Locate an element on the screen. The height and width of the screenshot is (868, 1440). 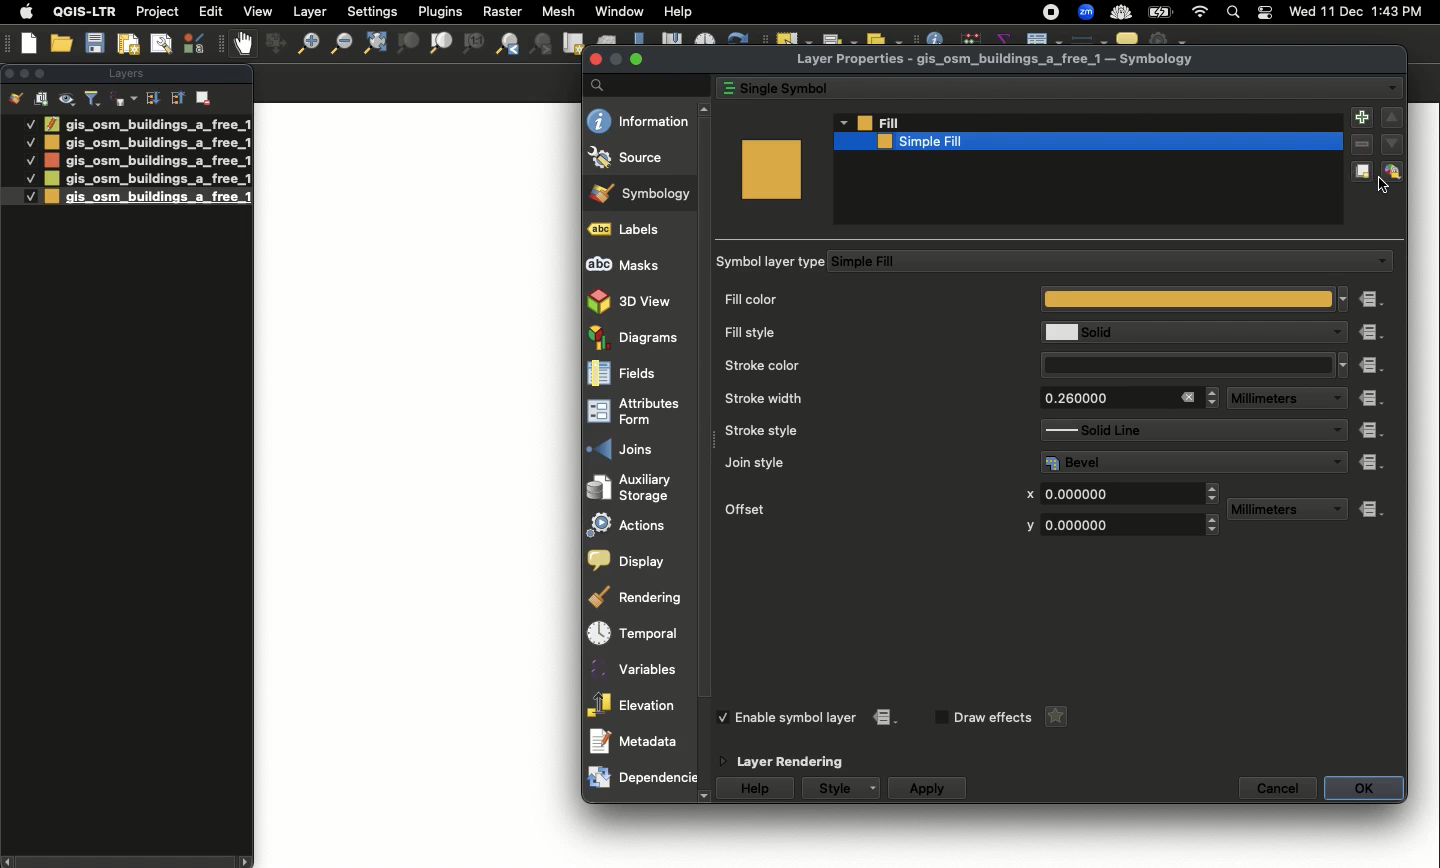
New map view is located at coordinates (572, 44).